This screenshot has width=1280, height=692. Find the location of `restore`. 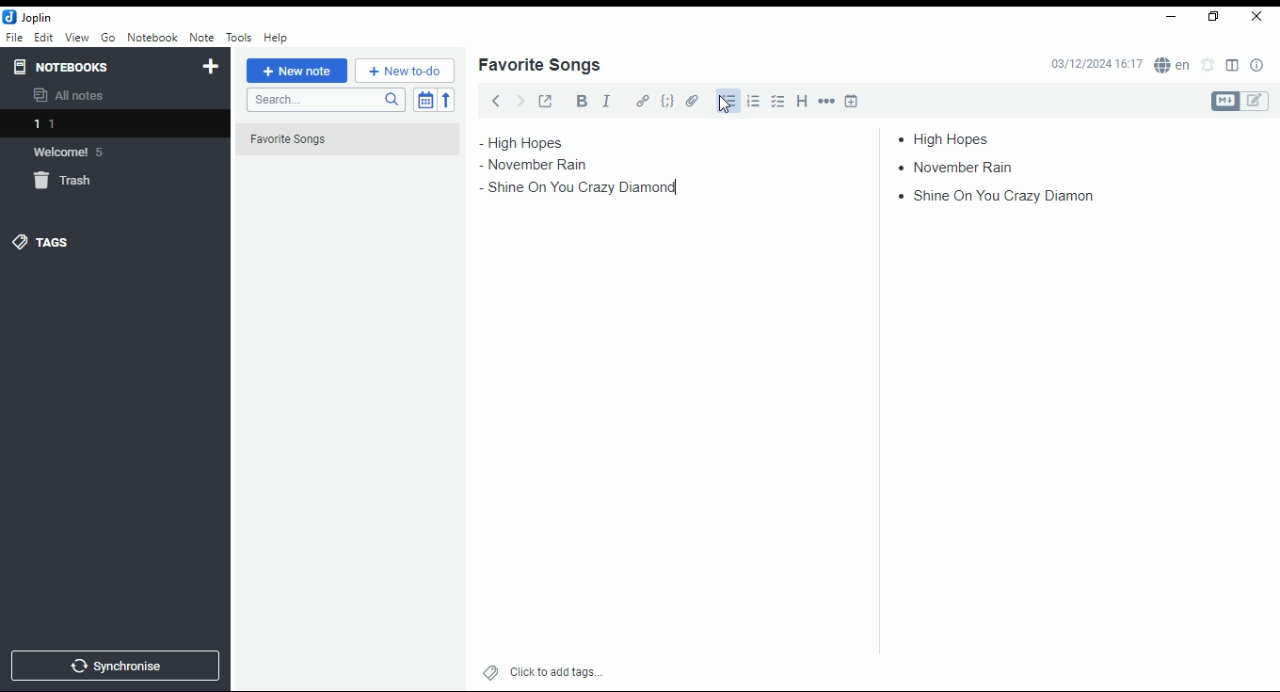

restore is located at coordinates (1216, 17).